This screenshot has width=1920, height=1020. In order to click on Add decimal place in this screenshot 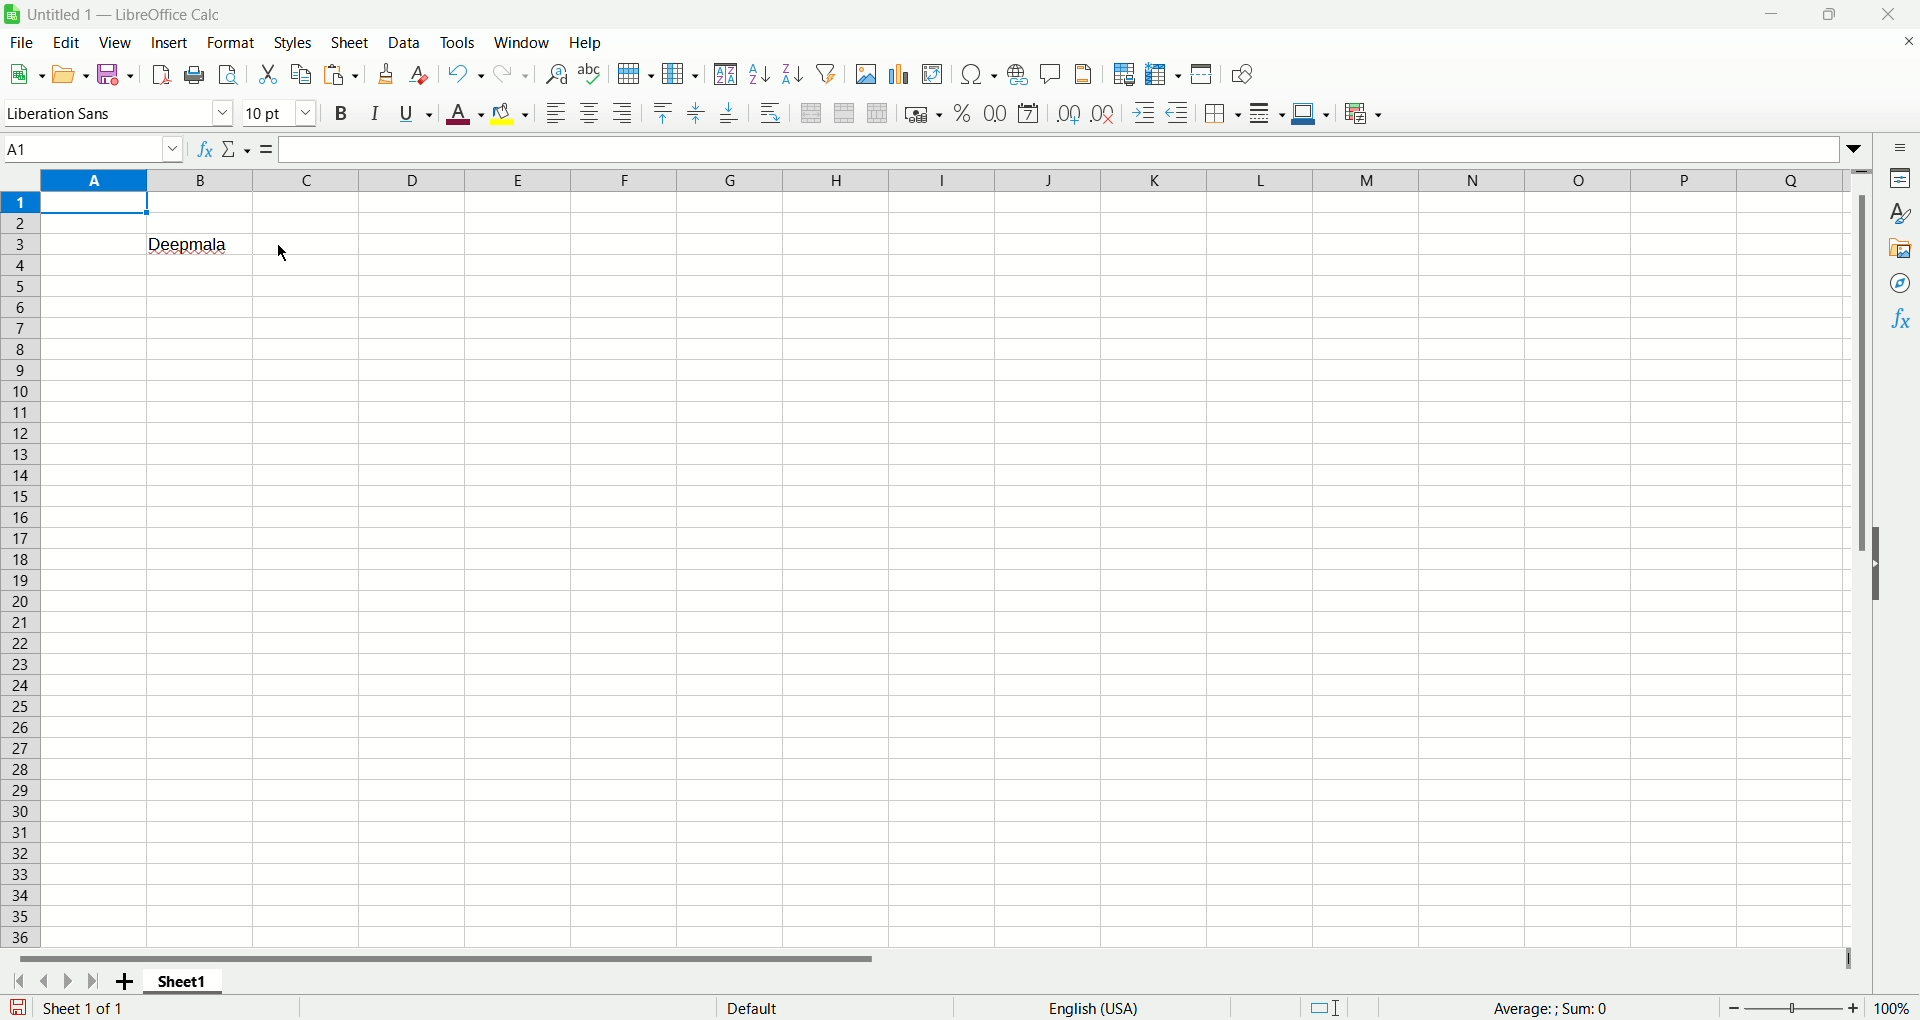, I will do `click(1067, 116)`.